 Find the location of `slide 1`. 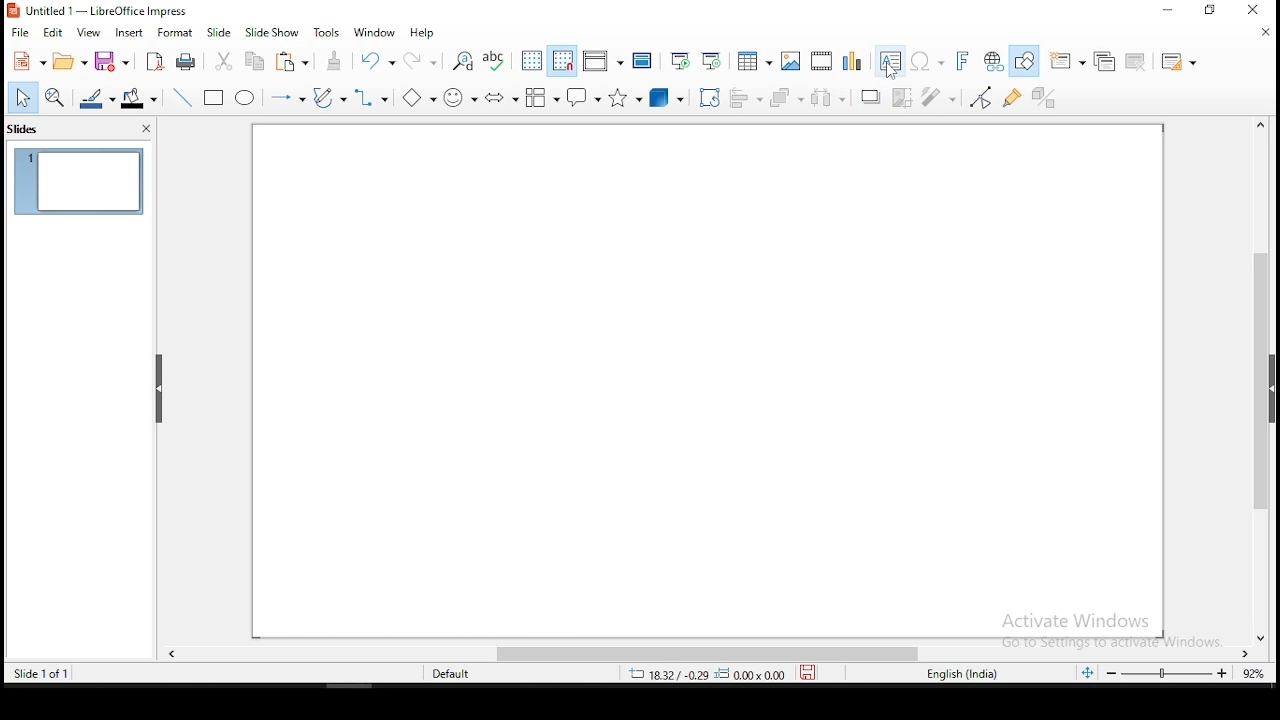

slide 1 is located at coordinates (79, 181).